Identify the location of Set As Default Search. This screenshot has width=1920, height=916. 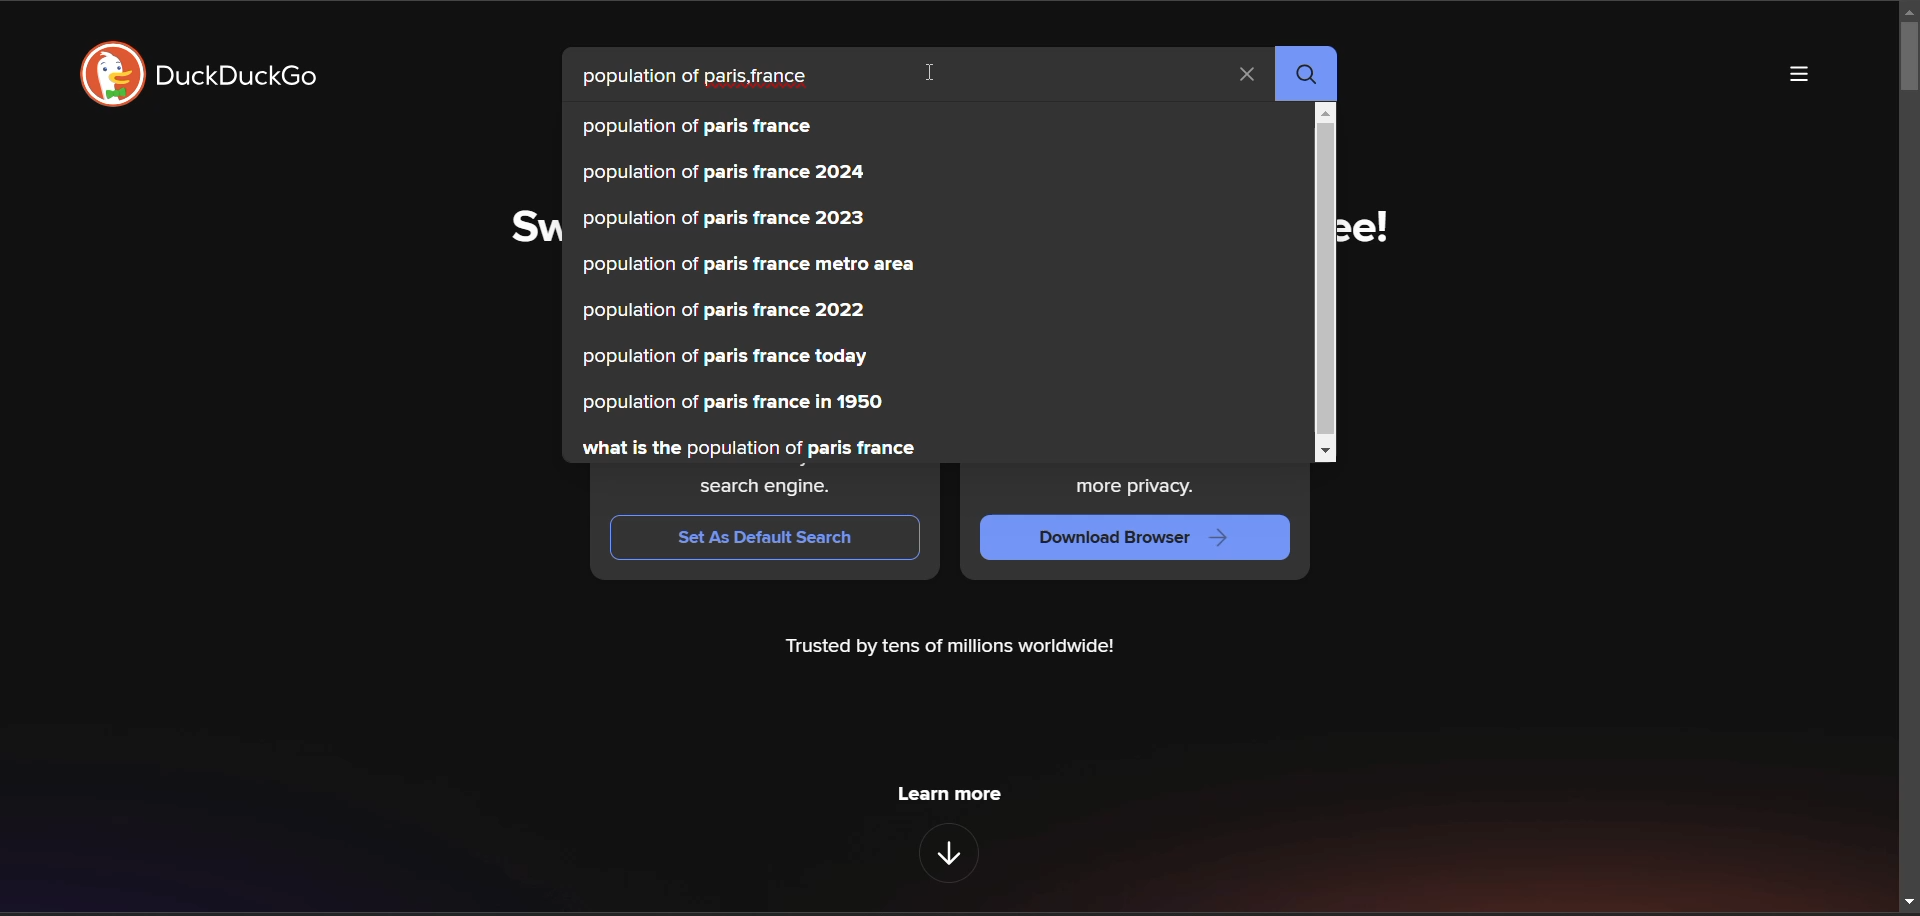
(764, 538).